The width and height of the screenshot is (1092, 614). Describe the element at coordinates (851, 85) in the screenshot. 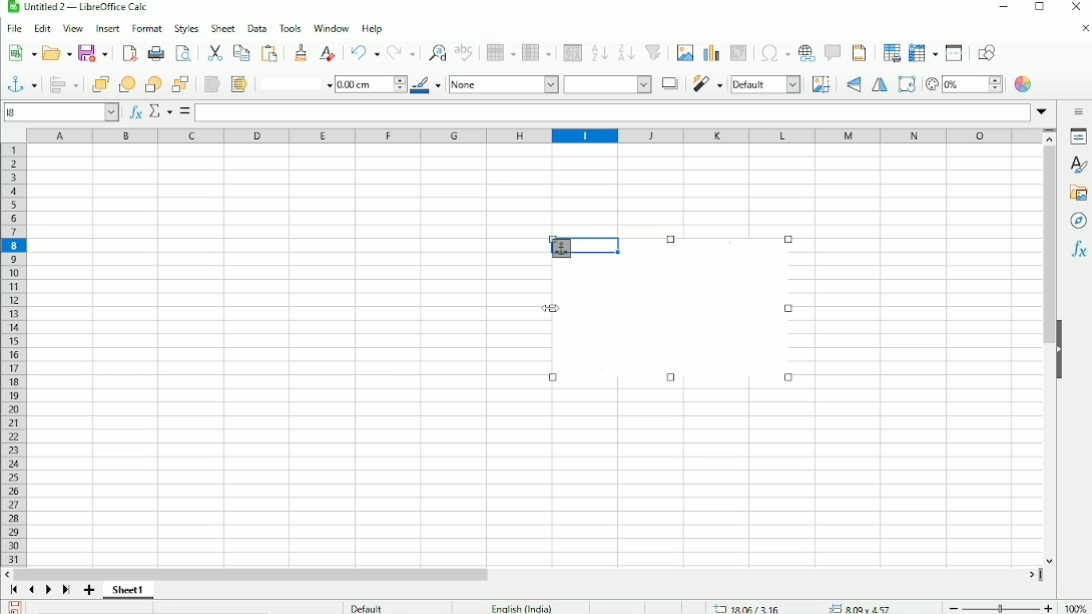

I see `Flip vertically` at that location.